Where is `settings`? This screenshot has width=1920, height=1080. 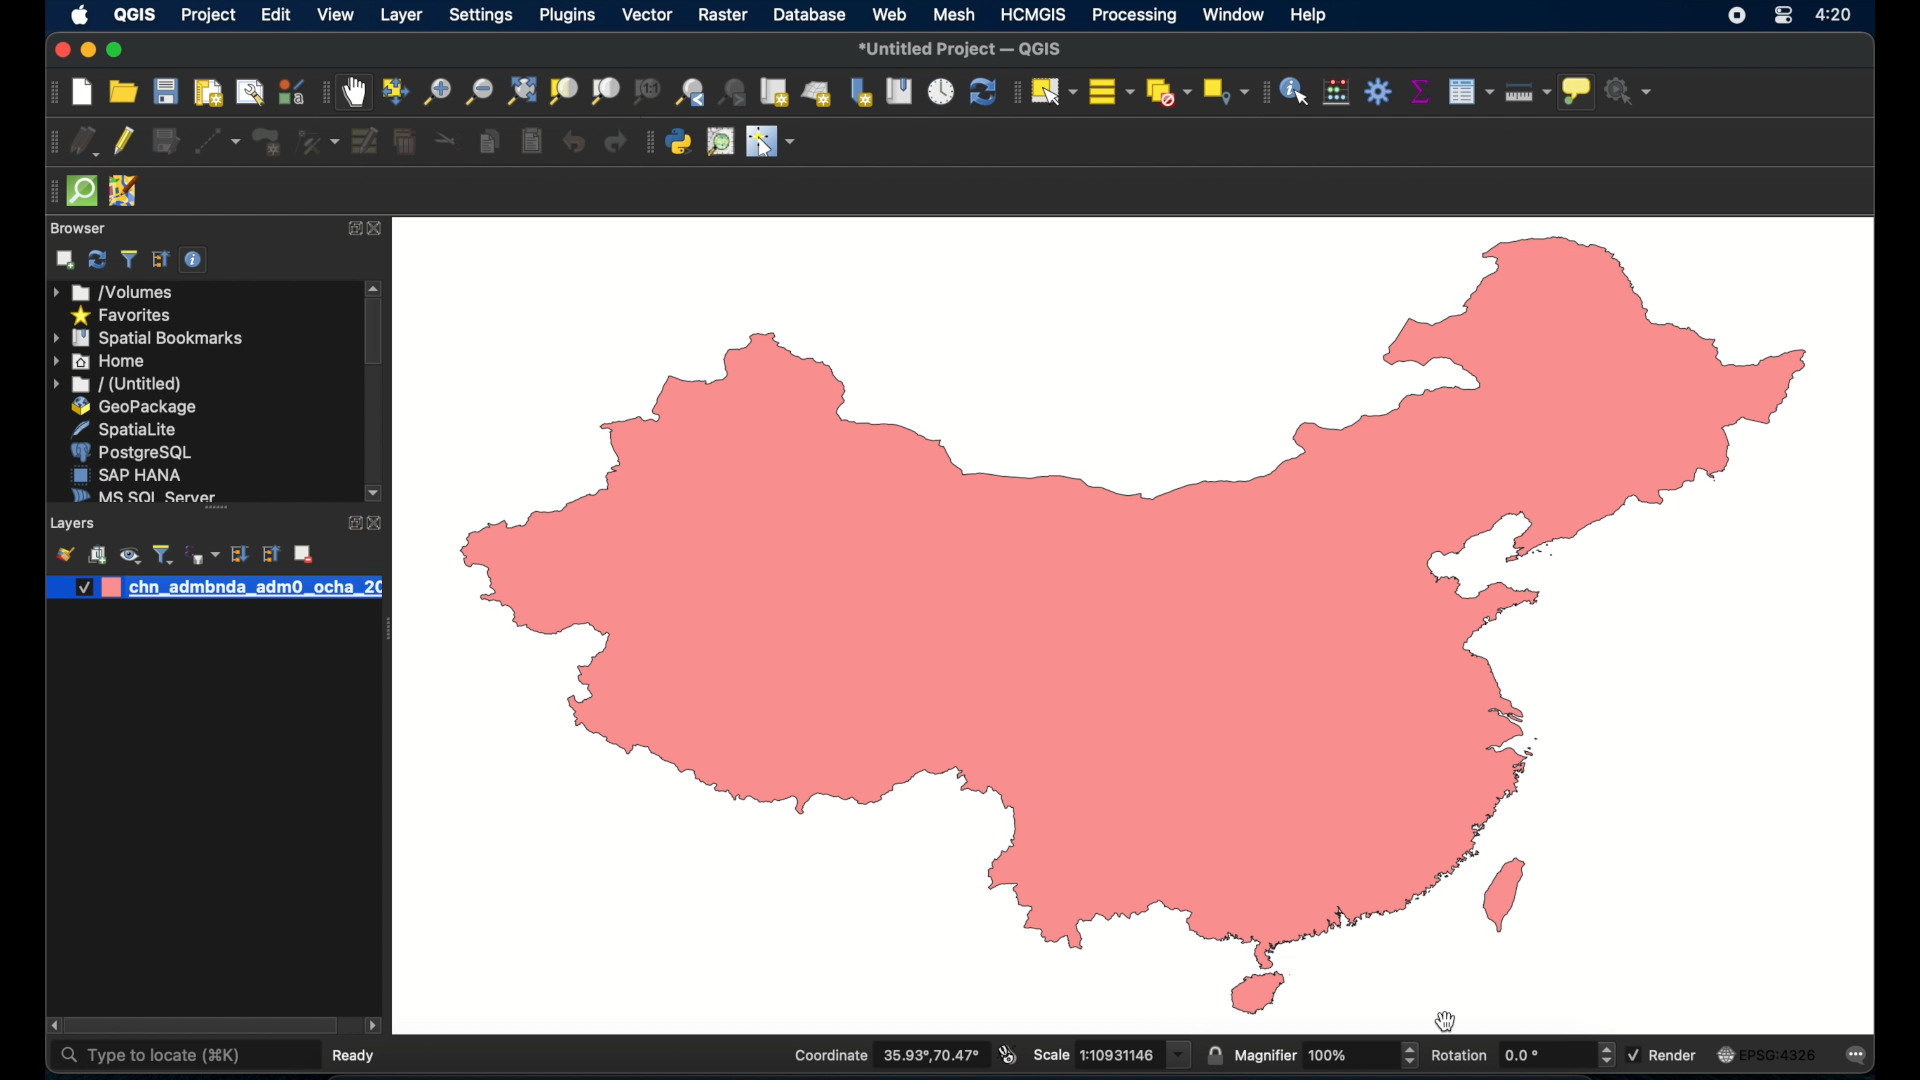
settings is located at coordinates (483, 16).